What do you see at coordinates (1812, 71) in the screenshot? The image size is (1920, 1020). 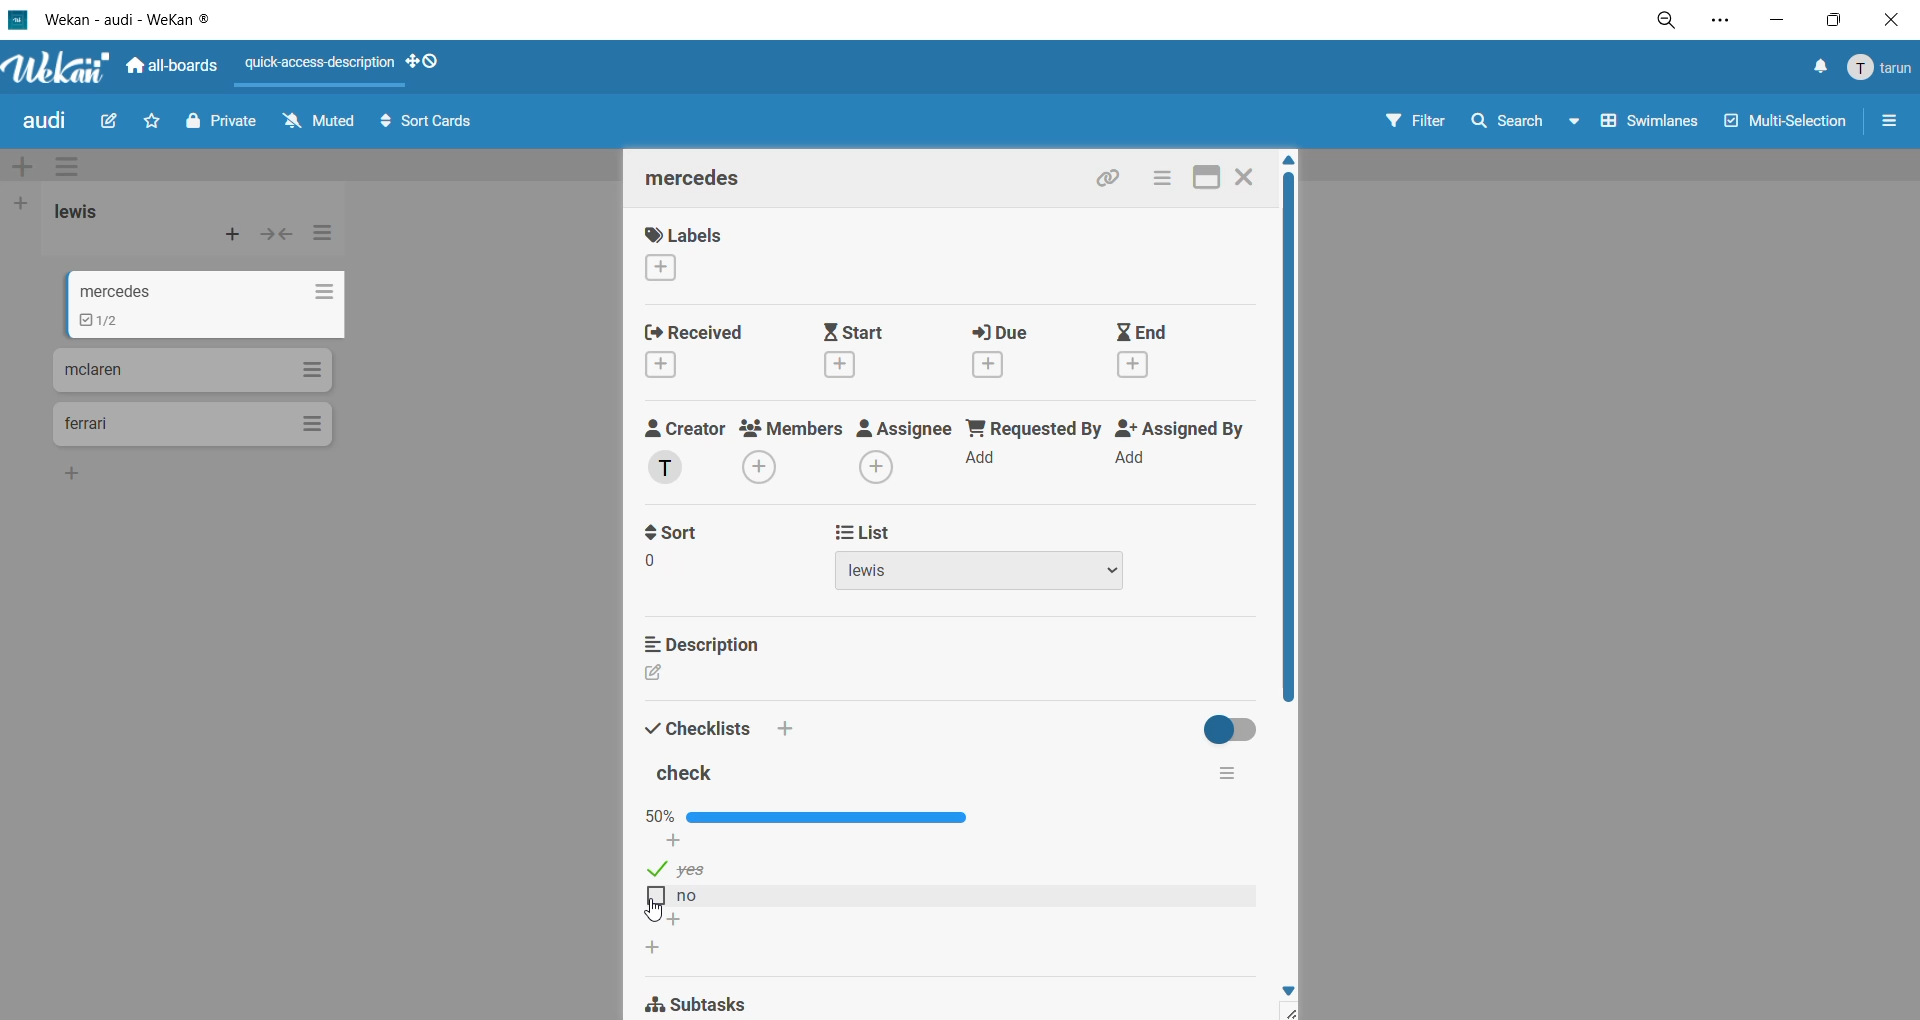 I see `notifications` at bounding box center [1812, 71].